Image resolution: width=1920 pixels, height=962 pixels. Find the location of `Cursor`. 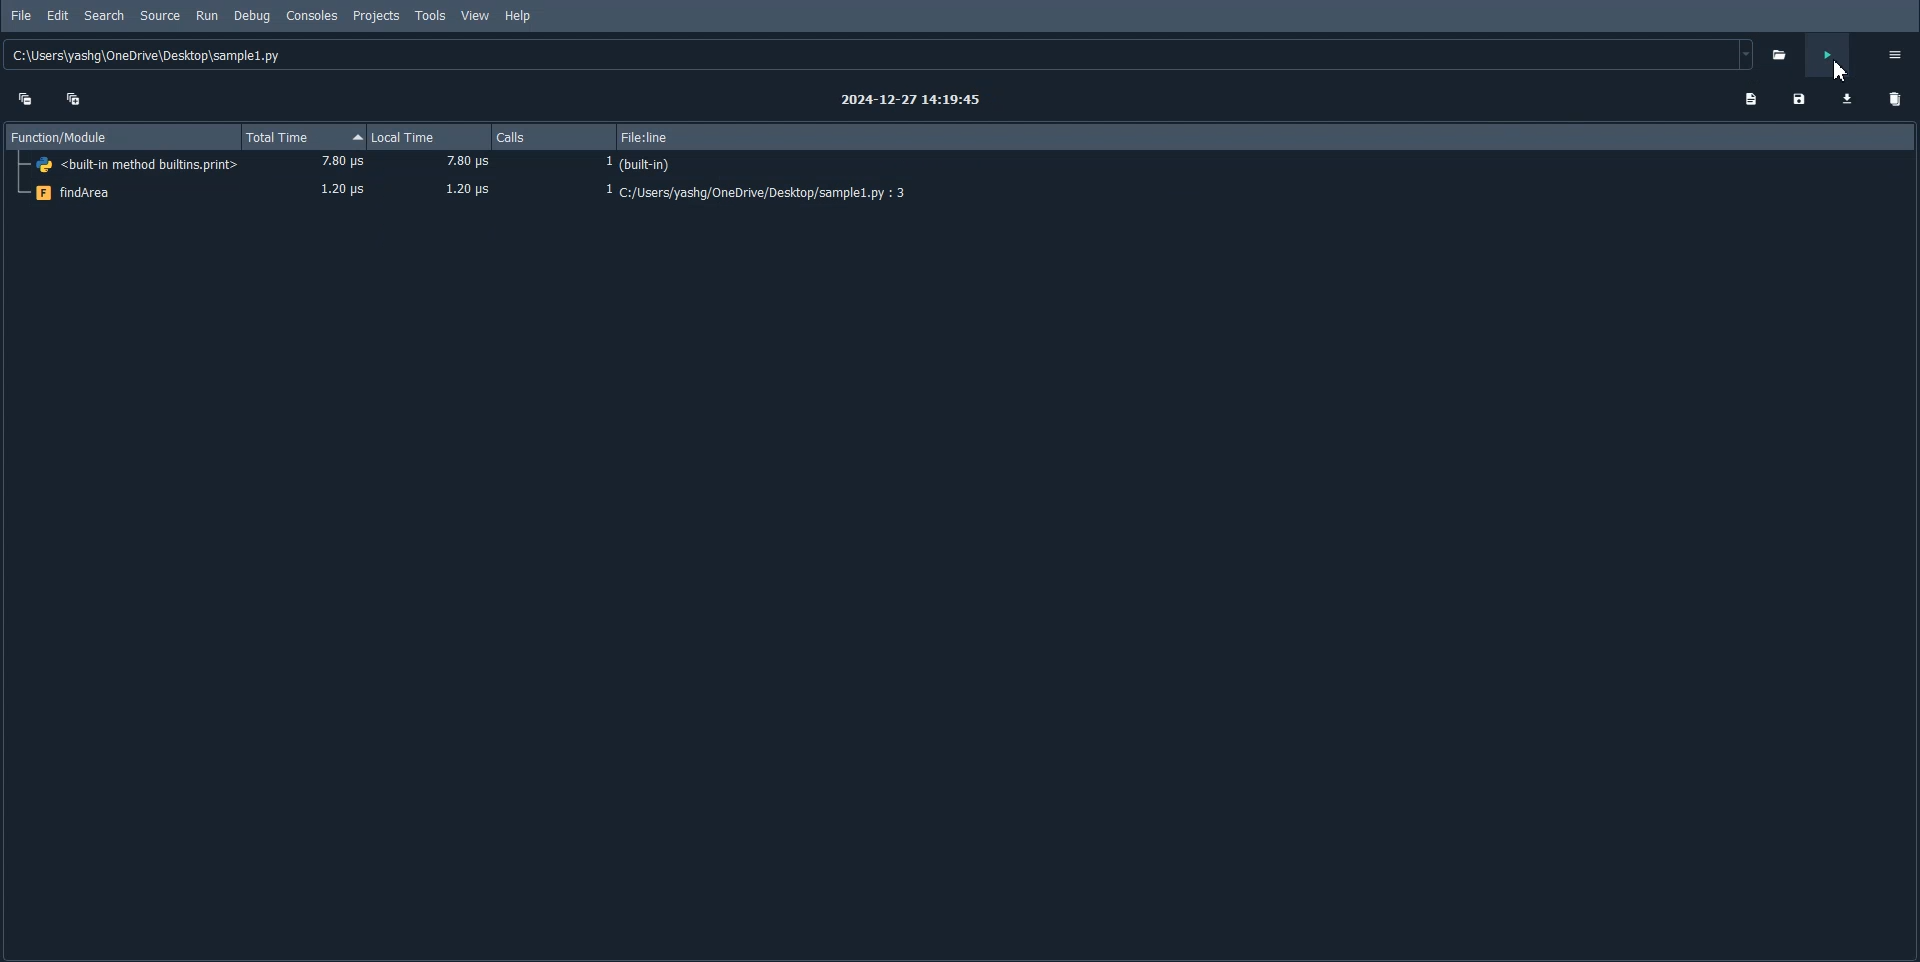

Cursor is located at coordinates (1833, 68).